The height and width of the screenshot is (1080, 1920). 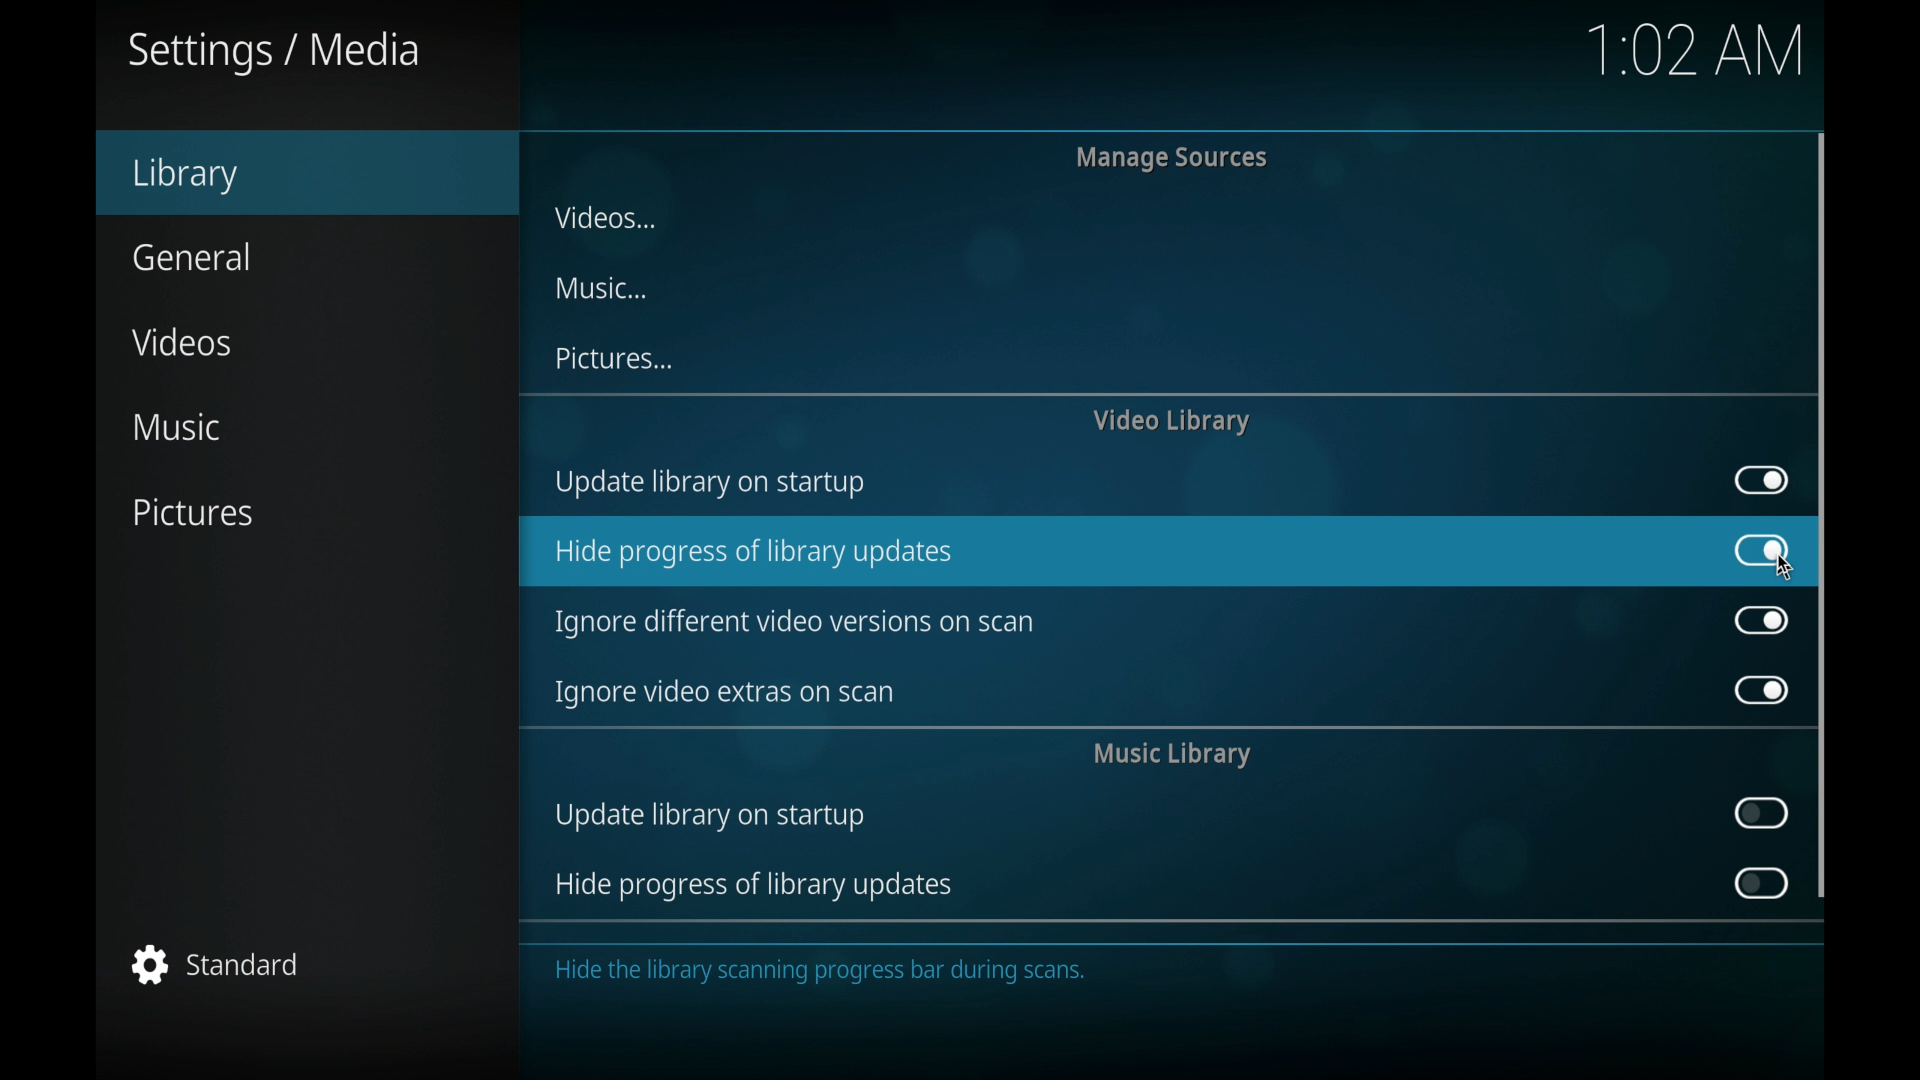 What do you see at coordinates (612, 359) in the screenshot?
I see `pictures` at bounding box center [612, 359].